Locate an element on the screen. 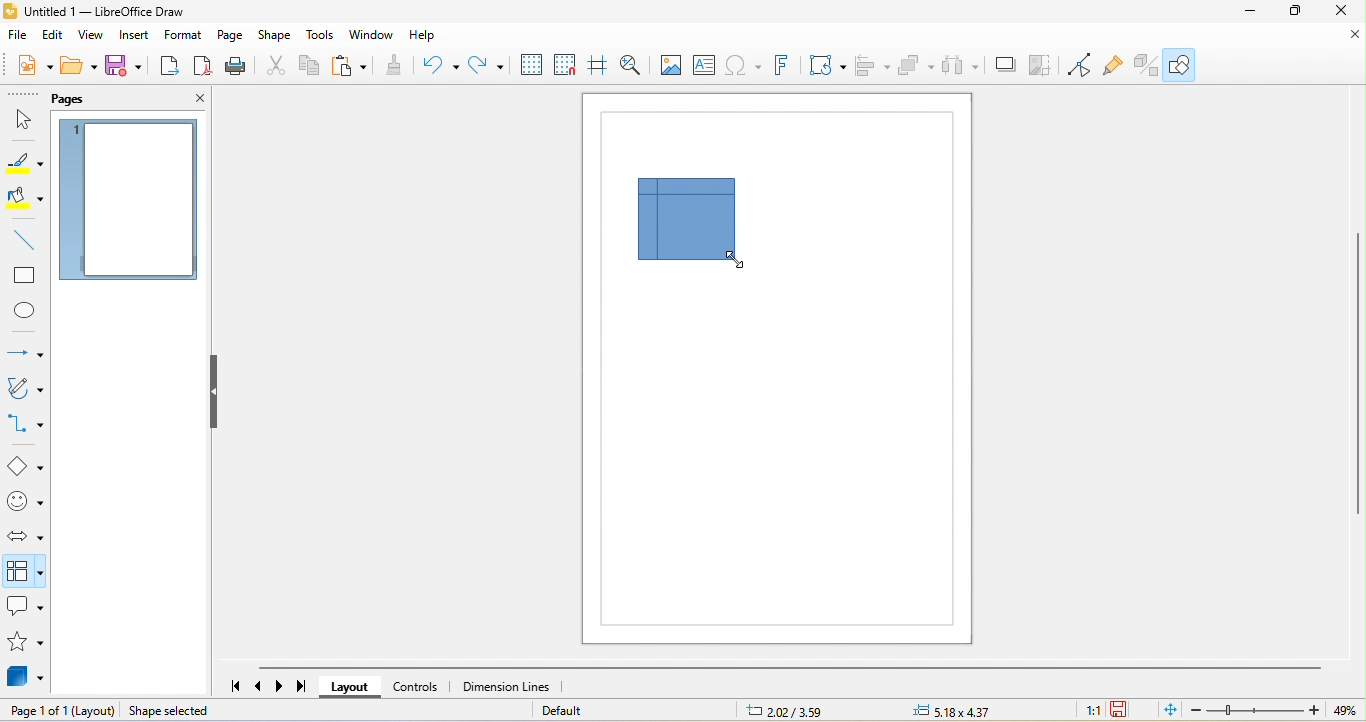 The width and height of the screenshot is (1366, 722). pages is located at coordinates (95, 97).